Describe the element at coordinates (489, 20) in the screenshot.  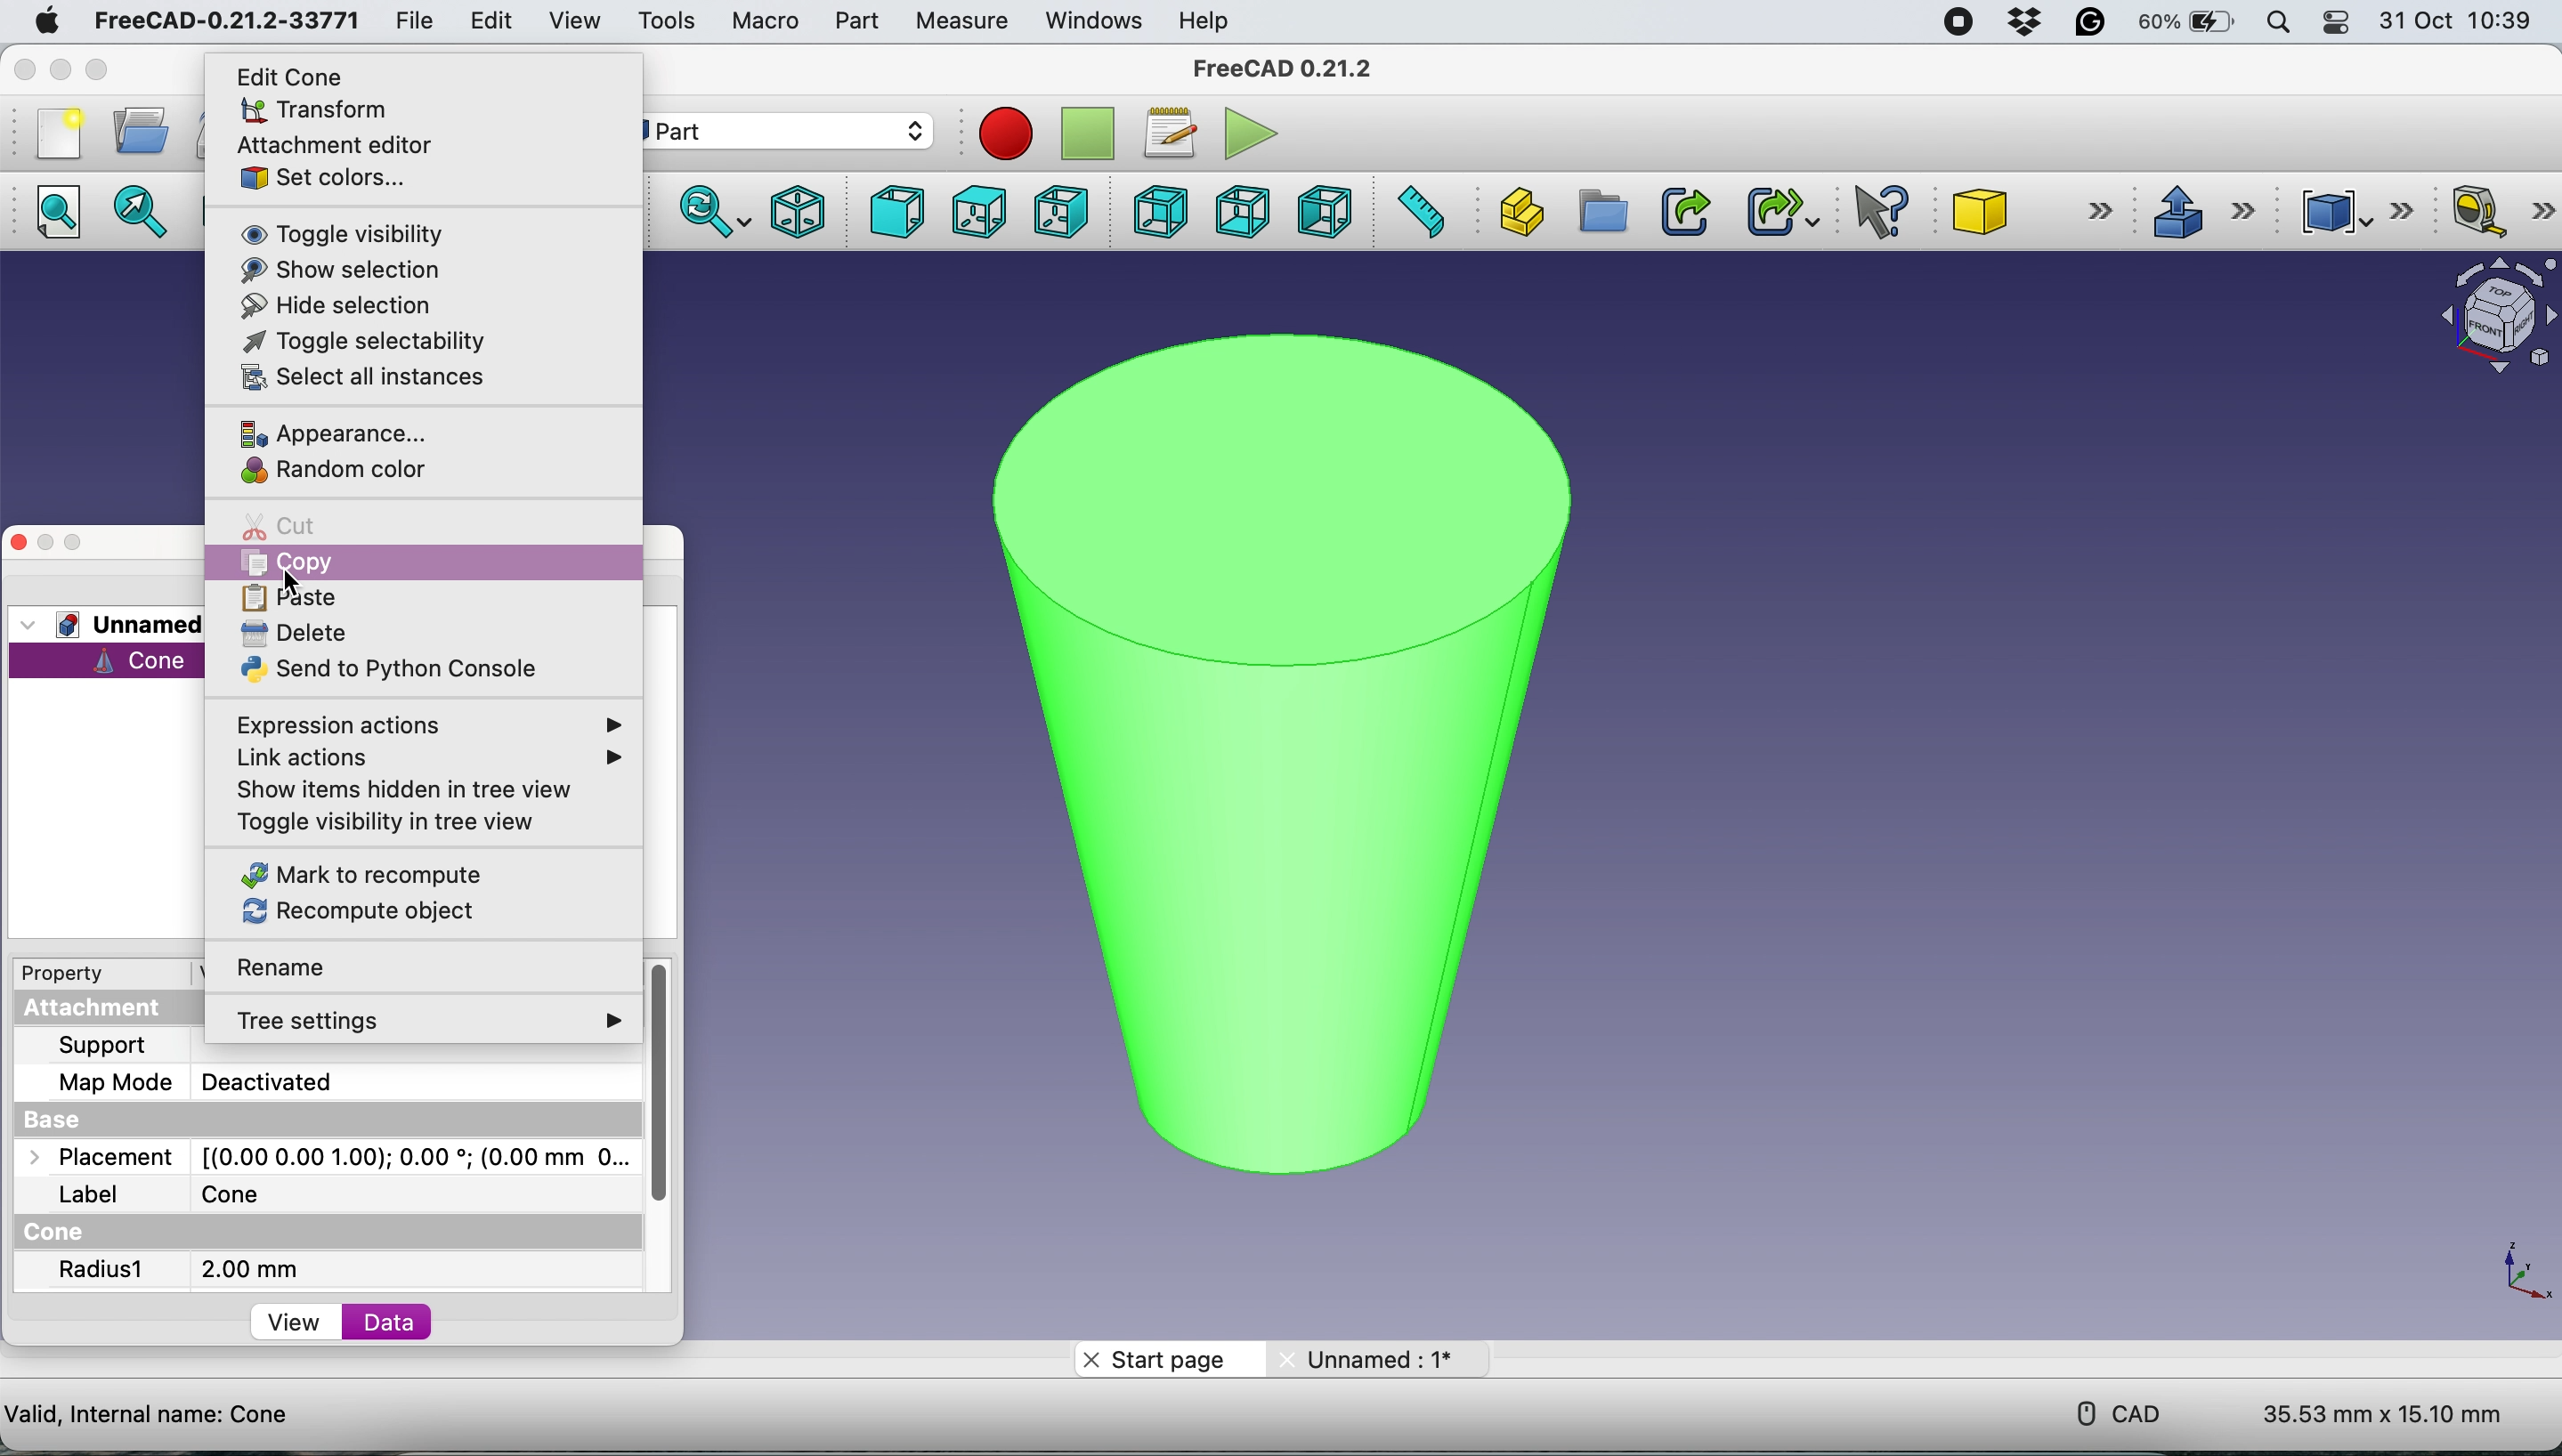
I see `edit` at that location.